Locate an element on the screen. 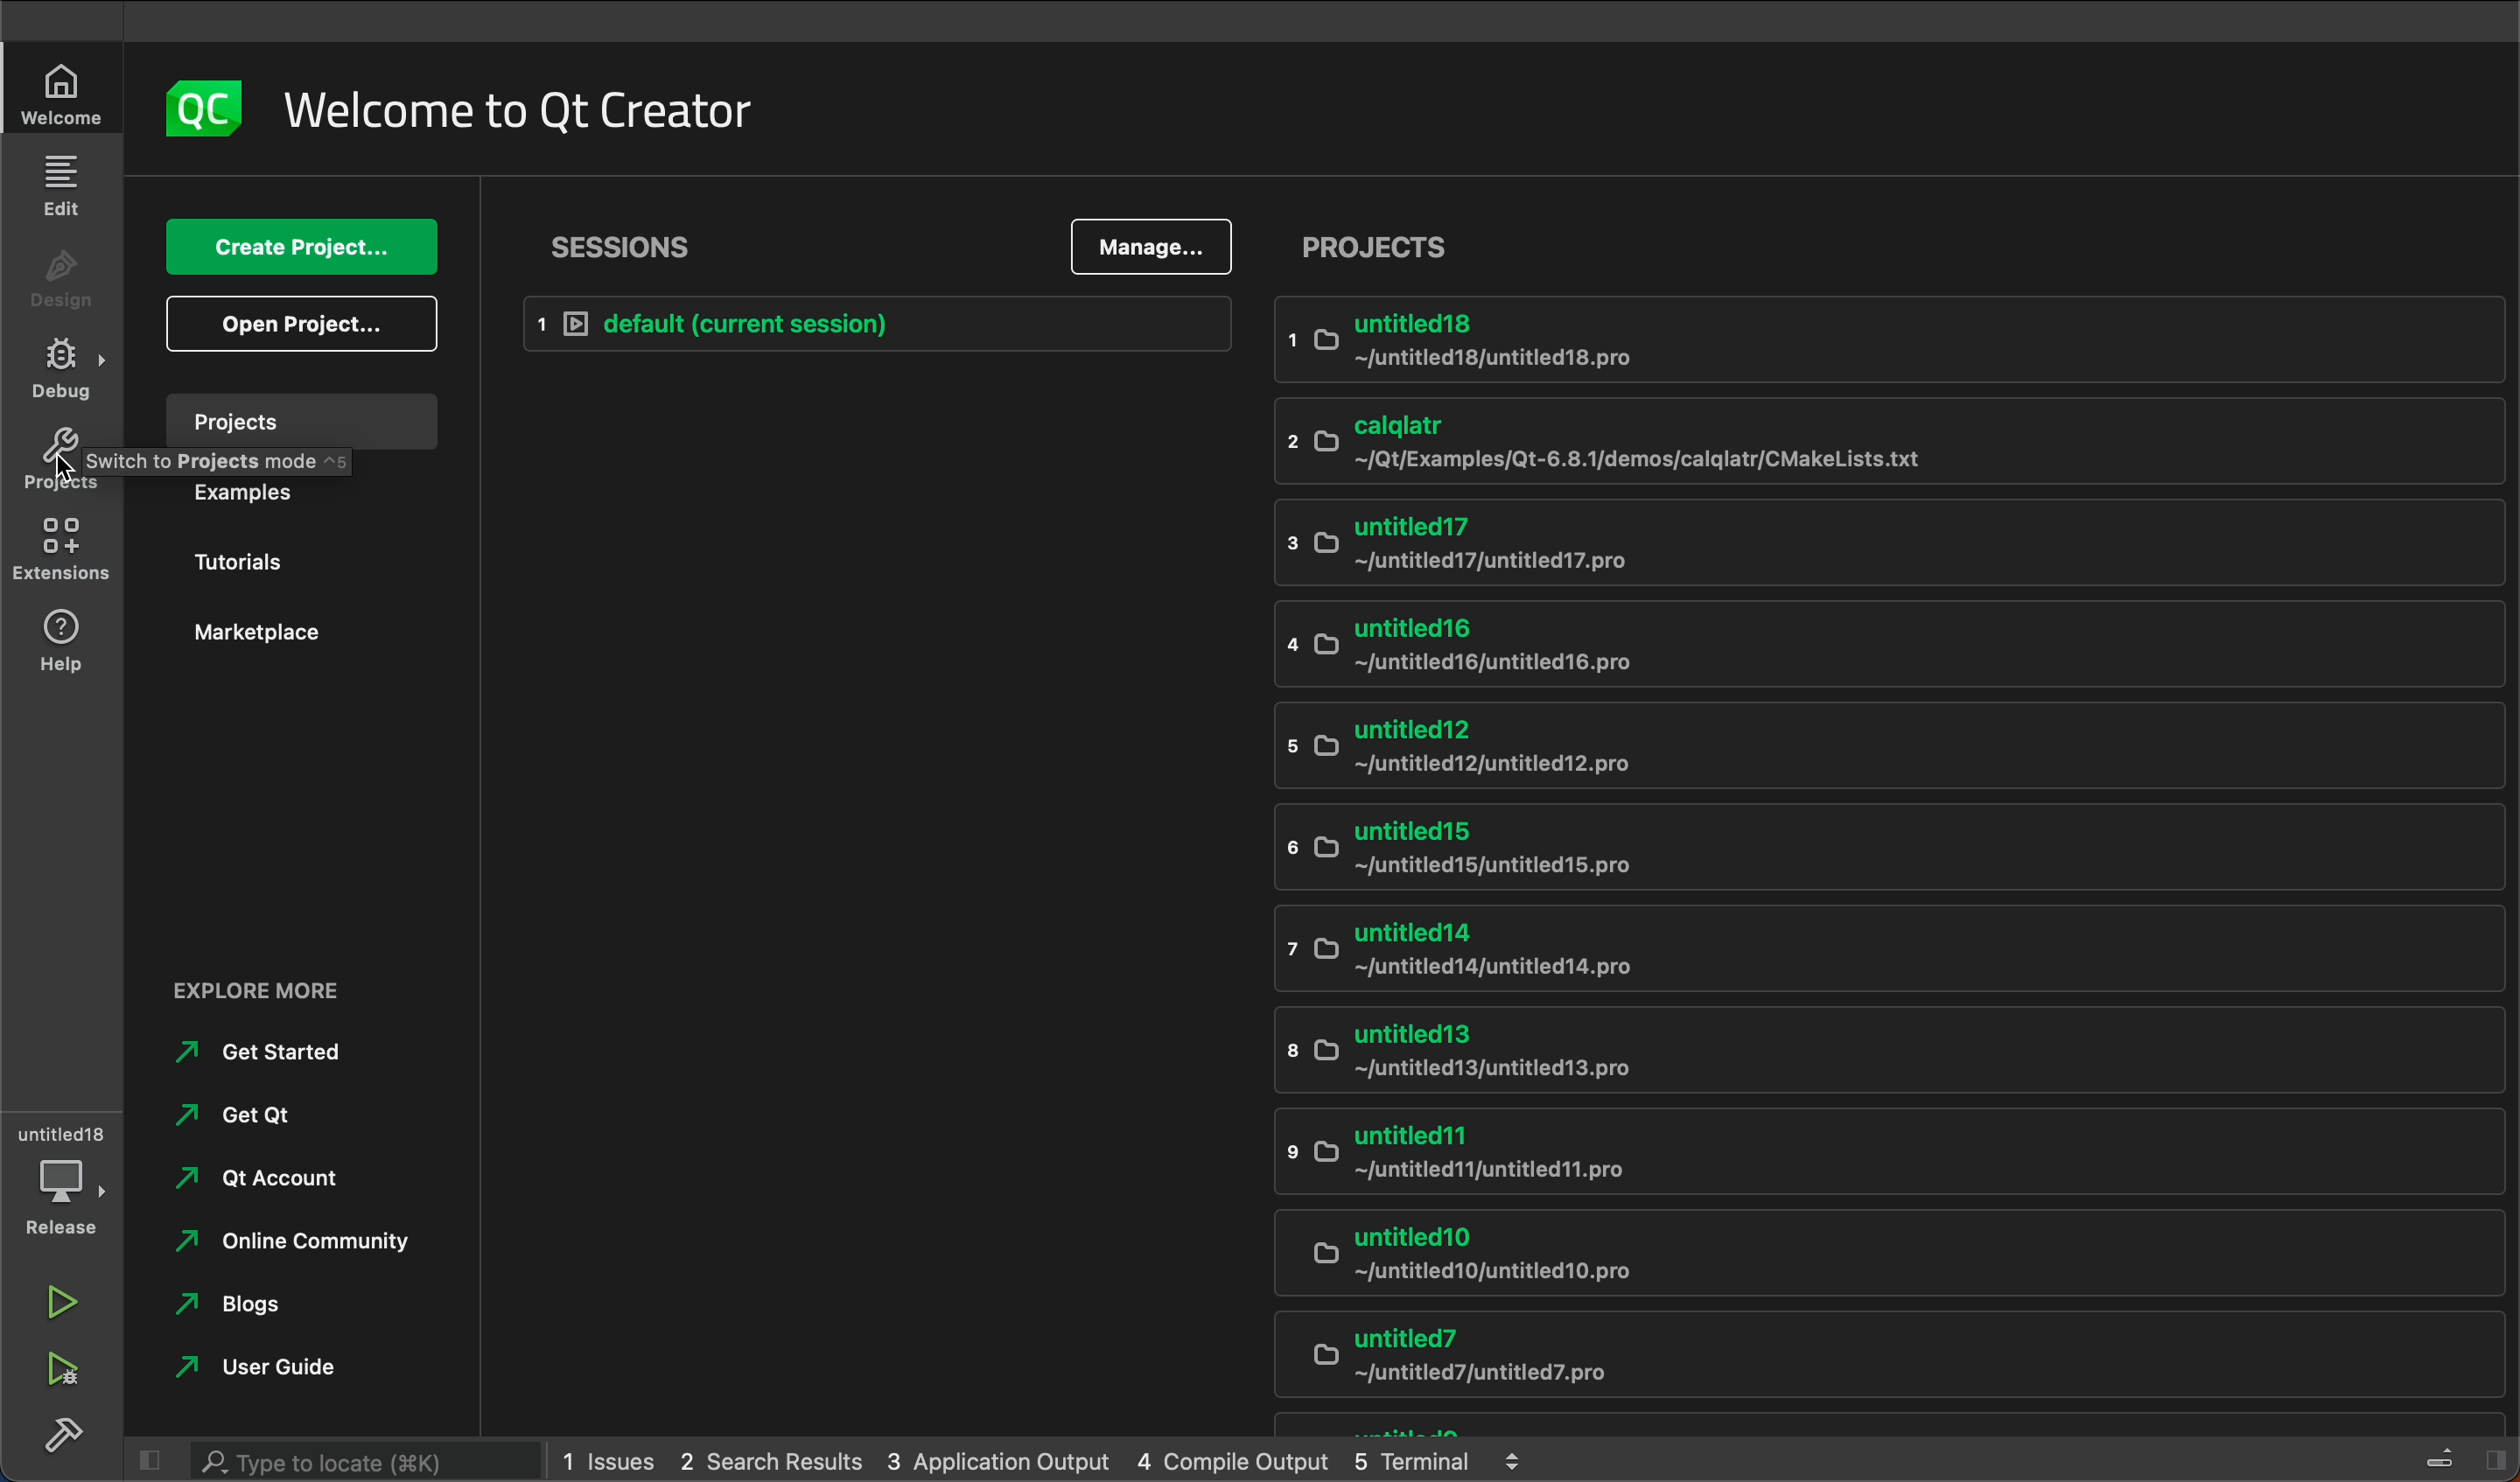 The image size is (2520, 1482). projects is located at coordinates (300, 419).